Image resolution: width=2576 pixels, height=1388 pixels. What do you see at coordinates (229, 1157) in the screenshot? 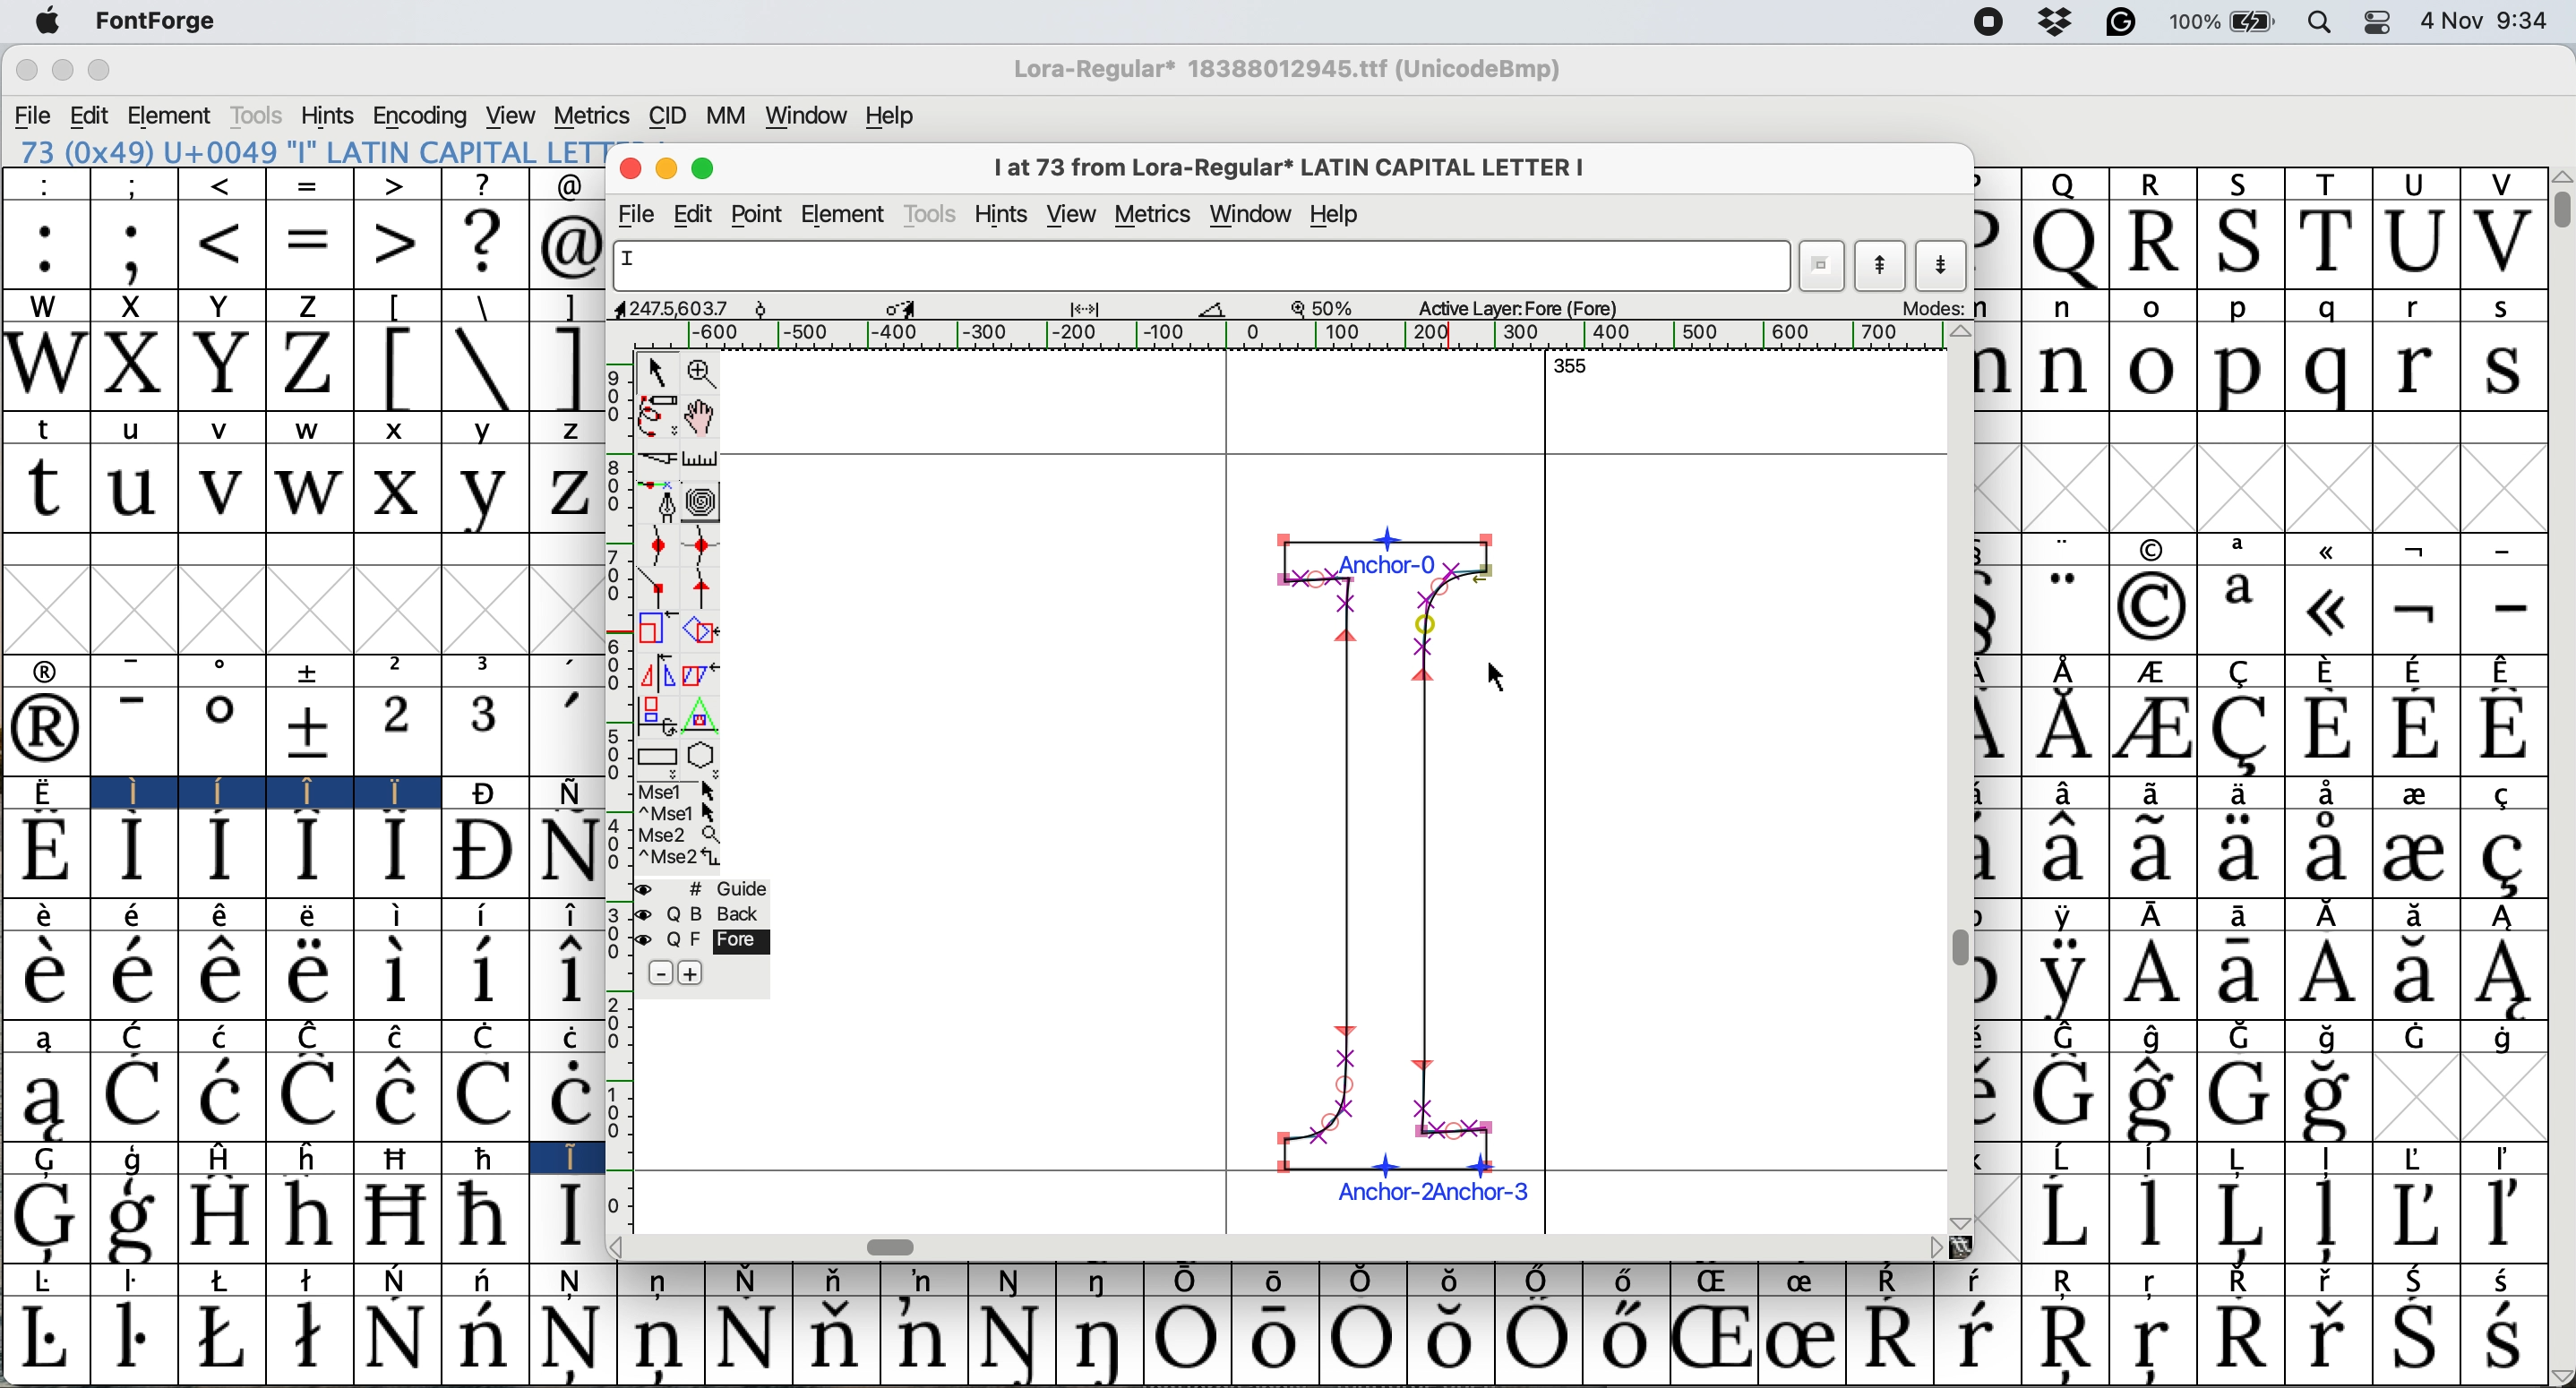
I see `H` at bounding box center [229, 1157].